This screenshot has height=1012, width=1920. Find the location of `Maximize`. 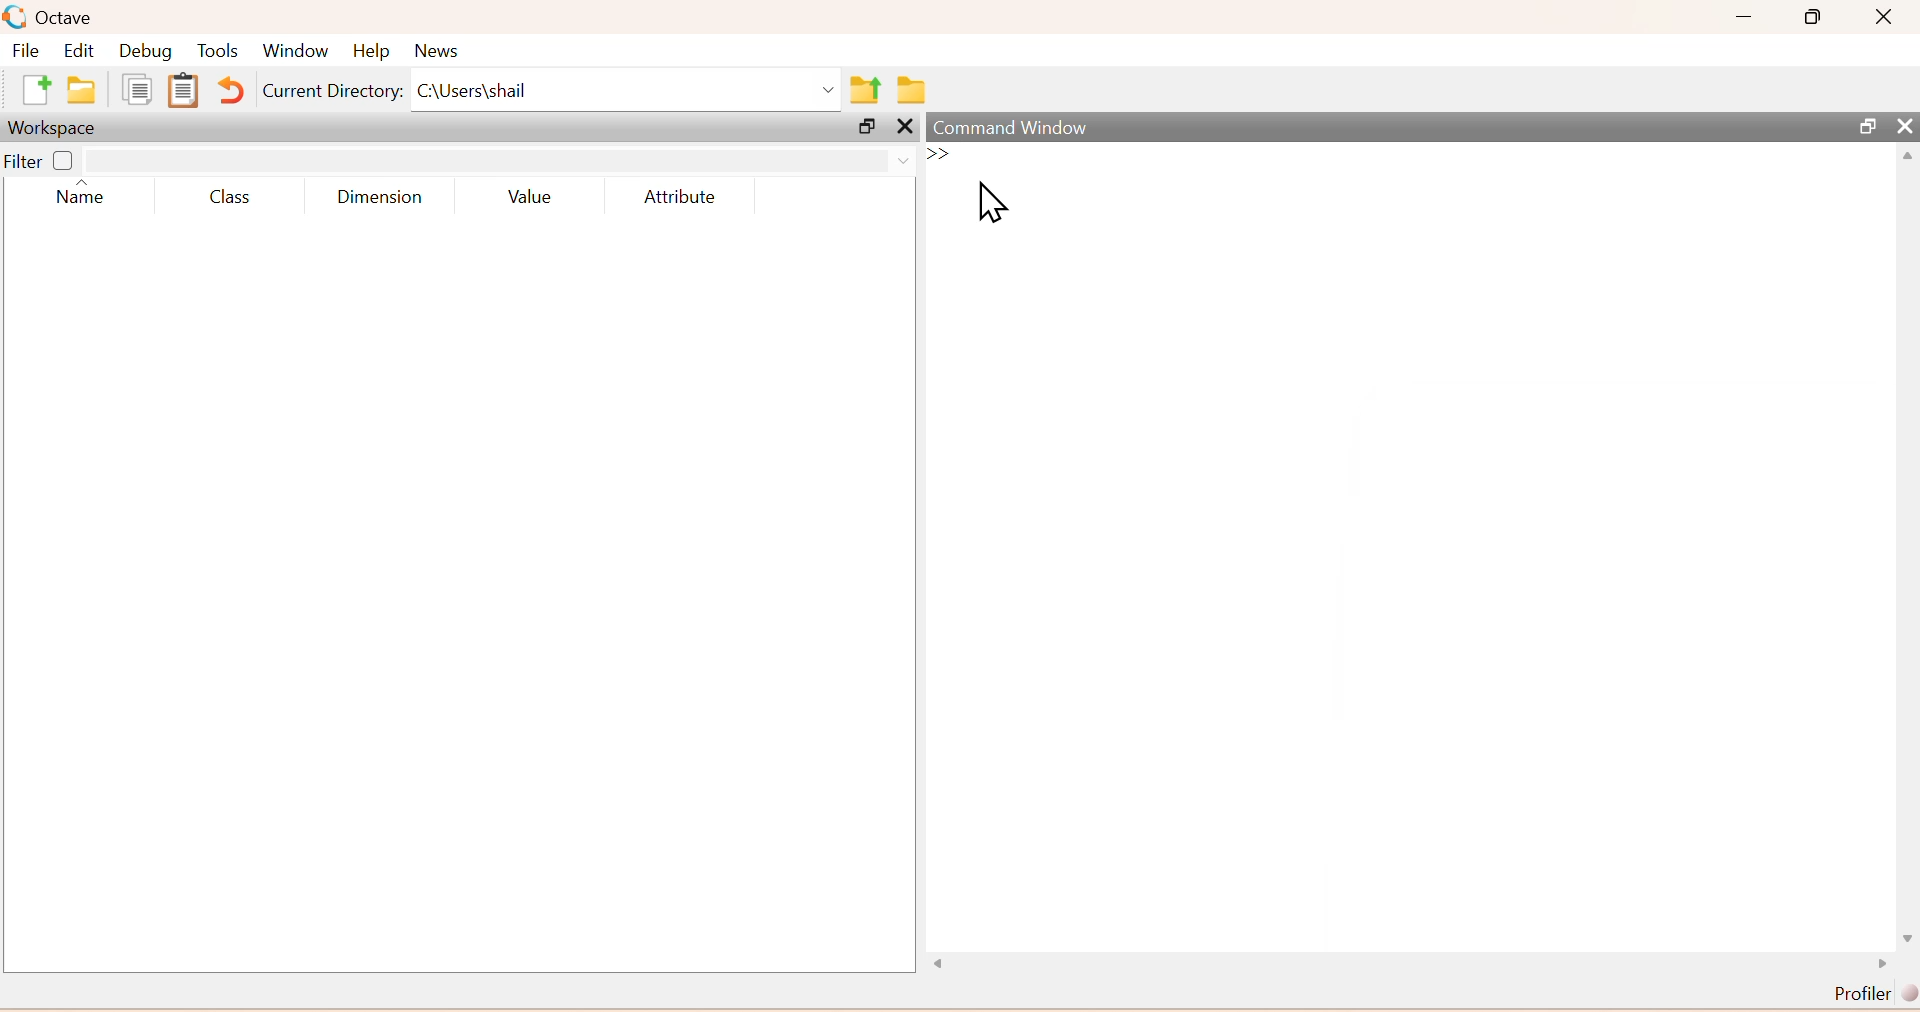

Maximize is located at coordinates (1864, 126).